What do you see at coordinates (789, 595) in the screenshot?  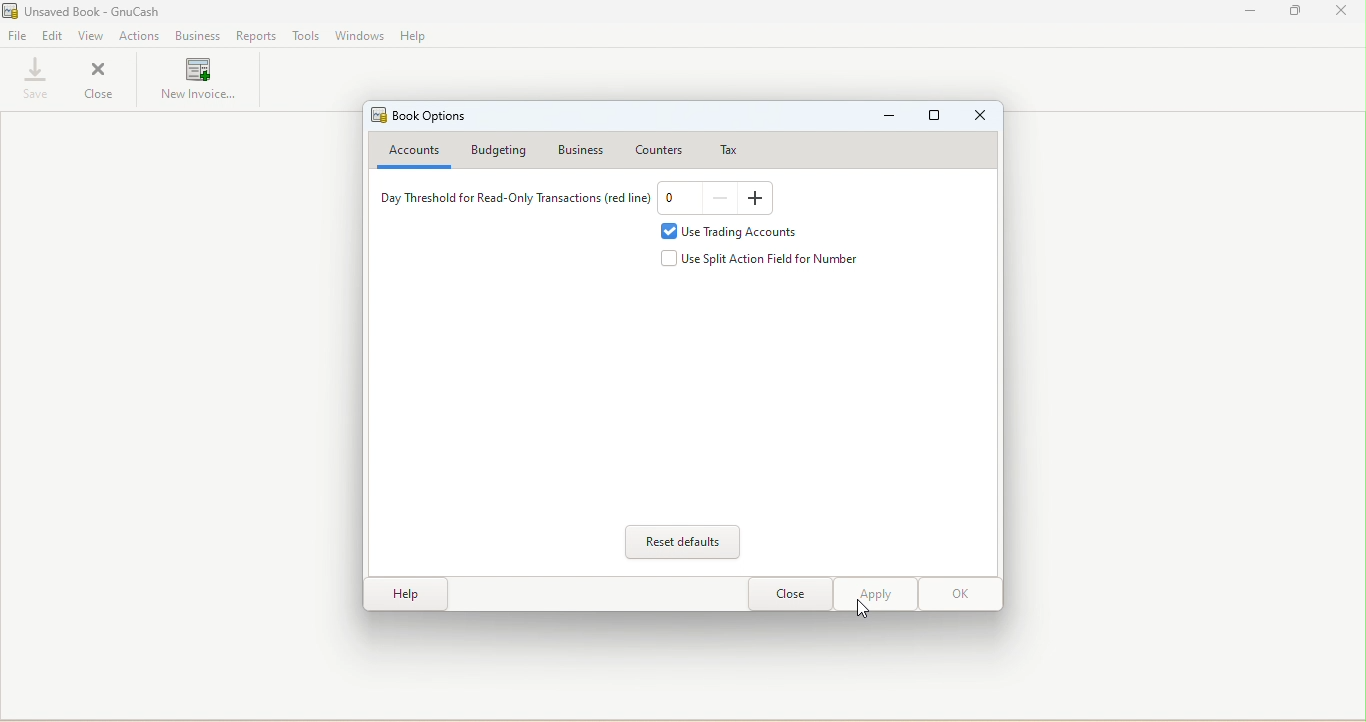 I see `Close` at bounding box center [789, 595].